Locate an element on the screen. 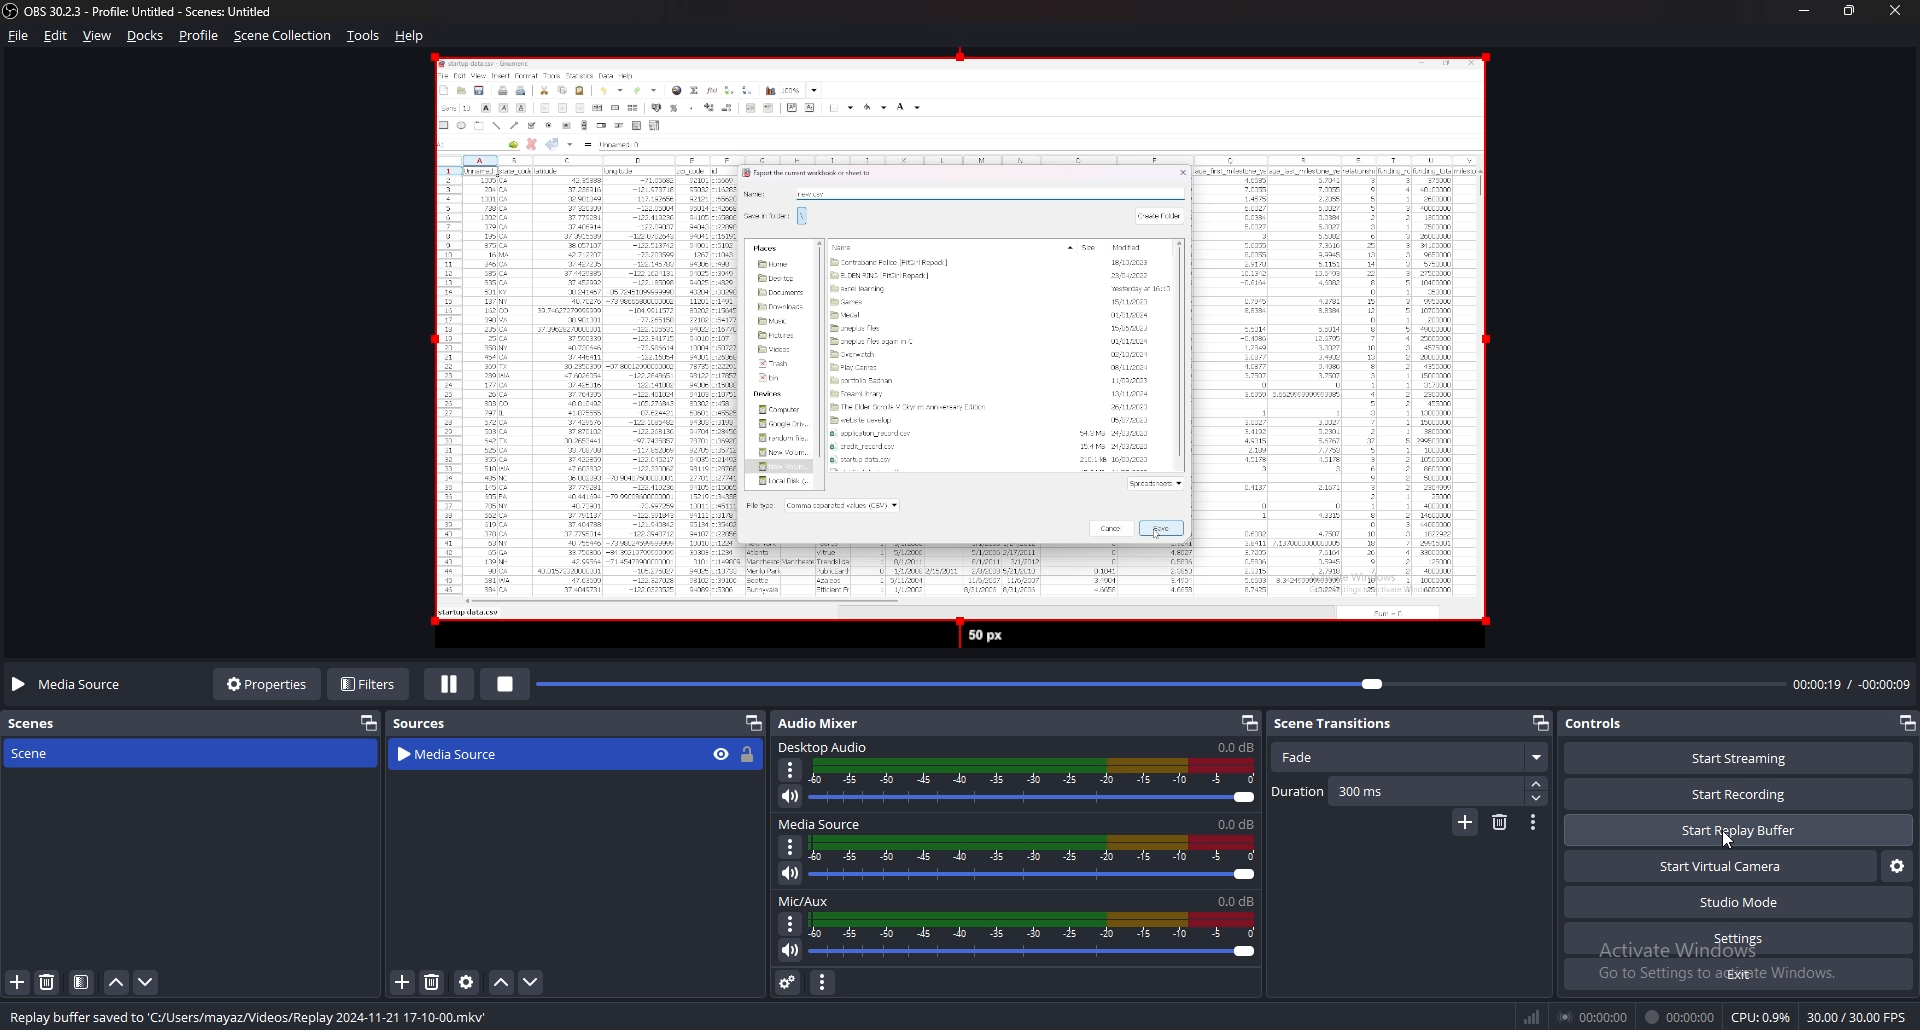 This screenshot has width=1920, height=1030. start virtual camera is located at coordinates (1721, 866).